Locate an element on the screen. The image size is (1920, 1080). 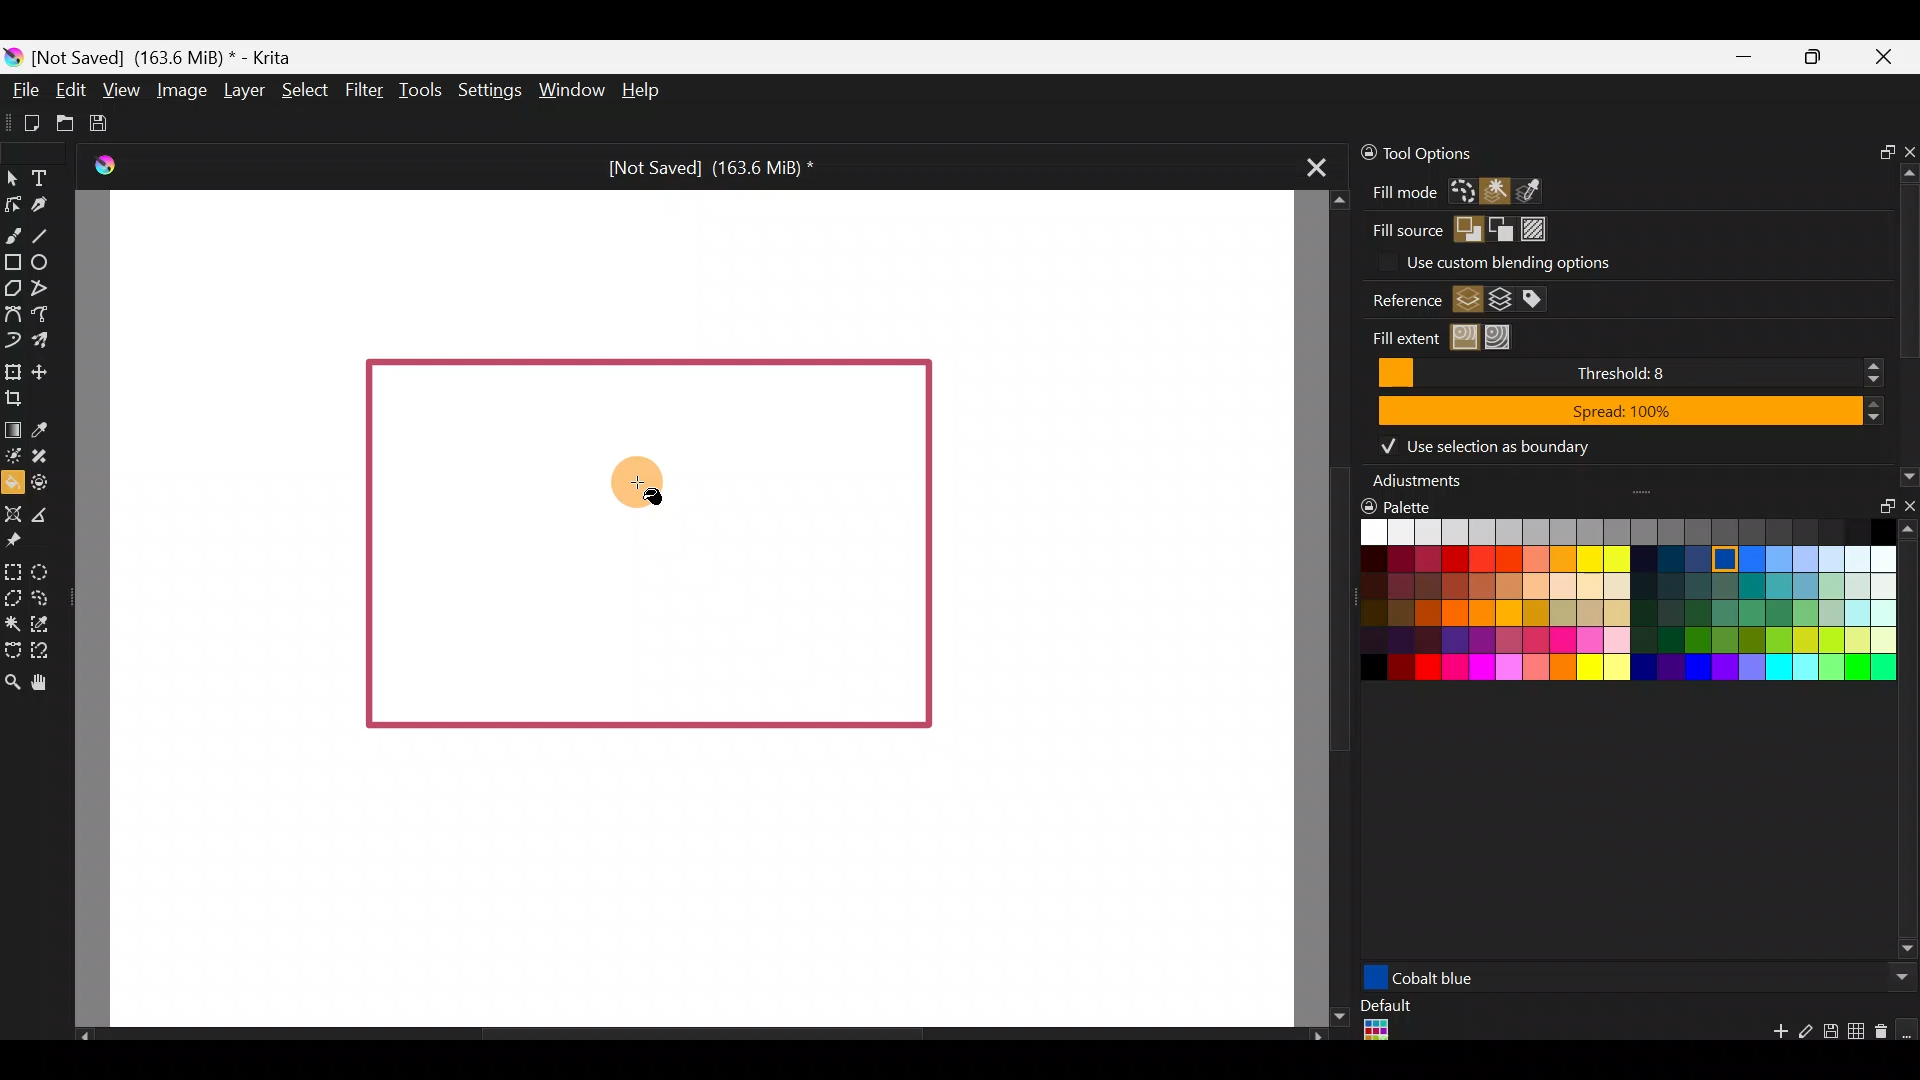
Help is located at coordinates (645, 92).